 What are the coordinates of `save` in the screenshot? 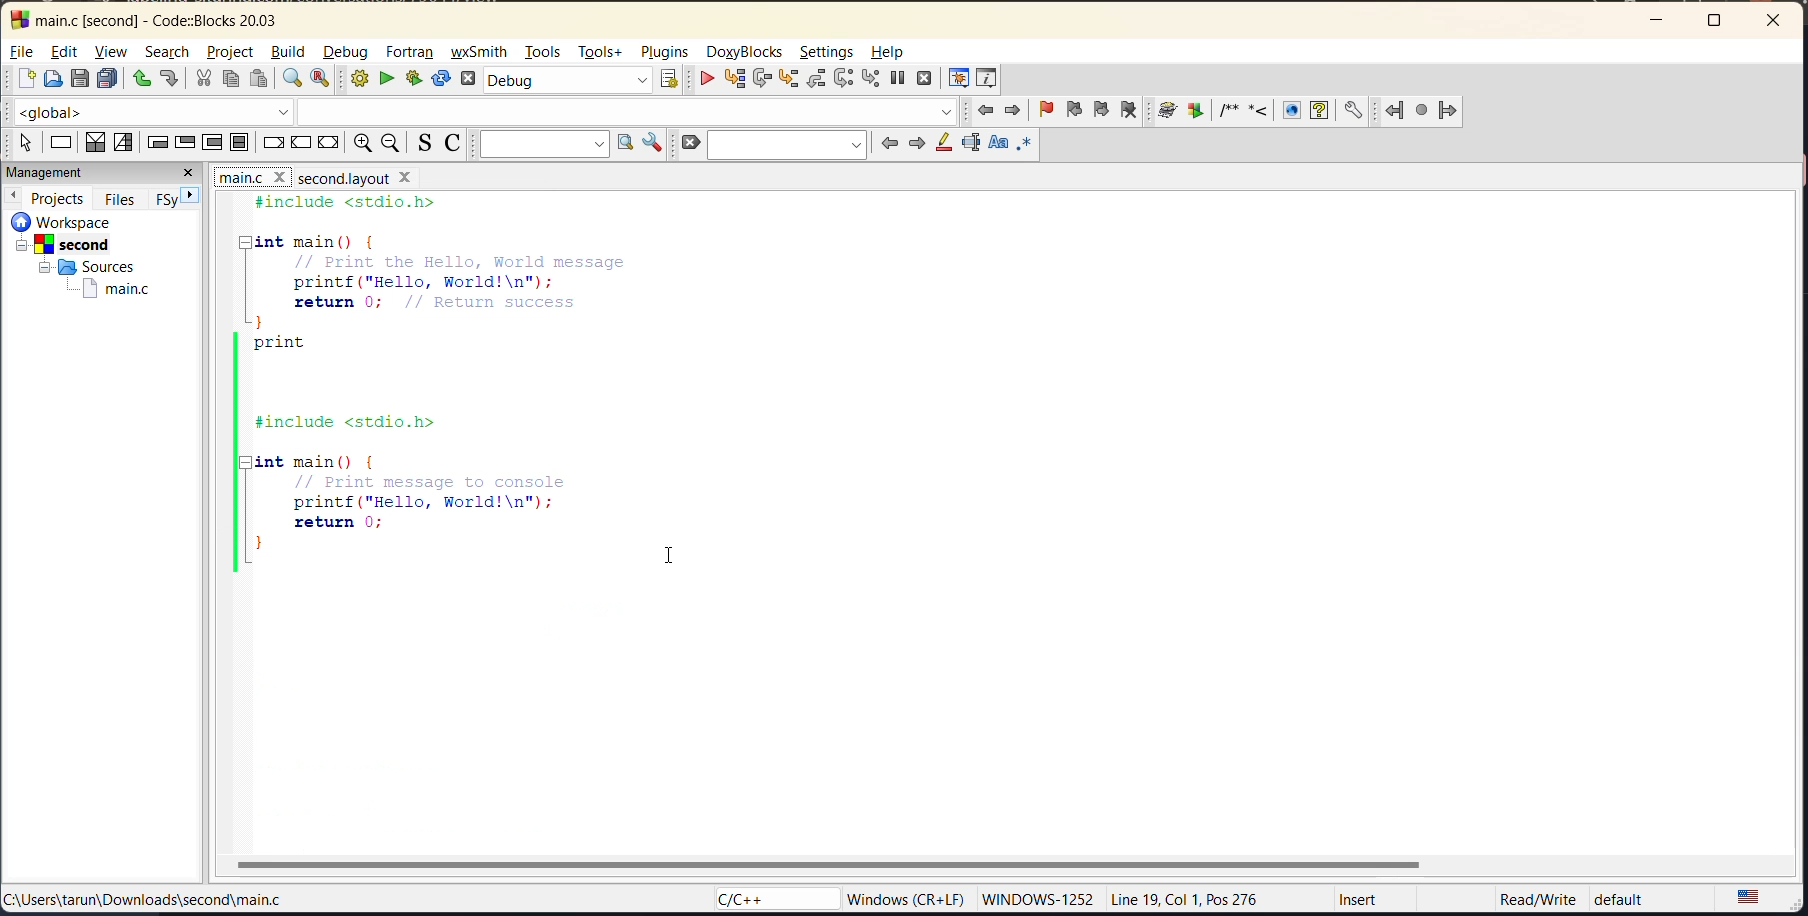 It's located at (81, 79).